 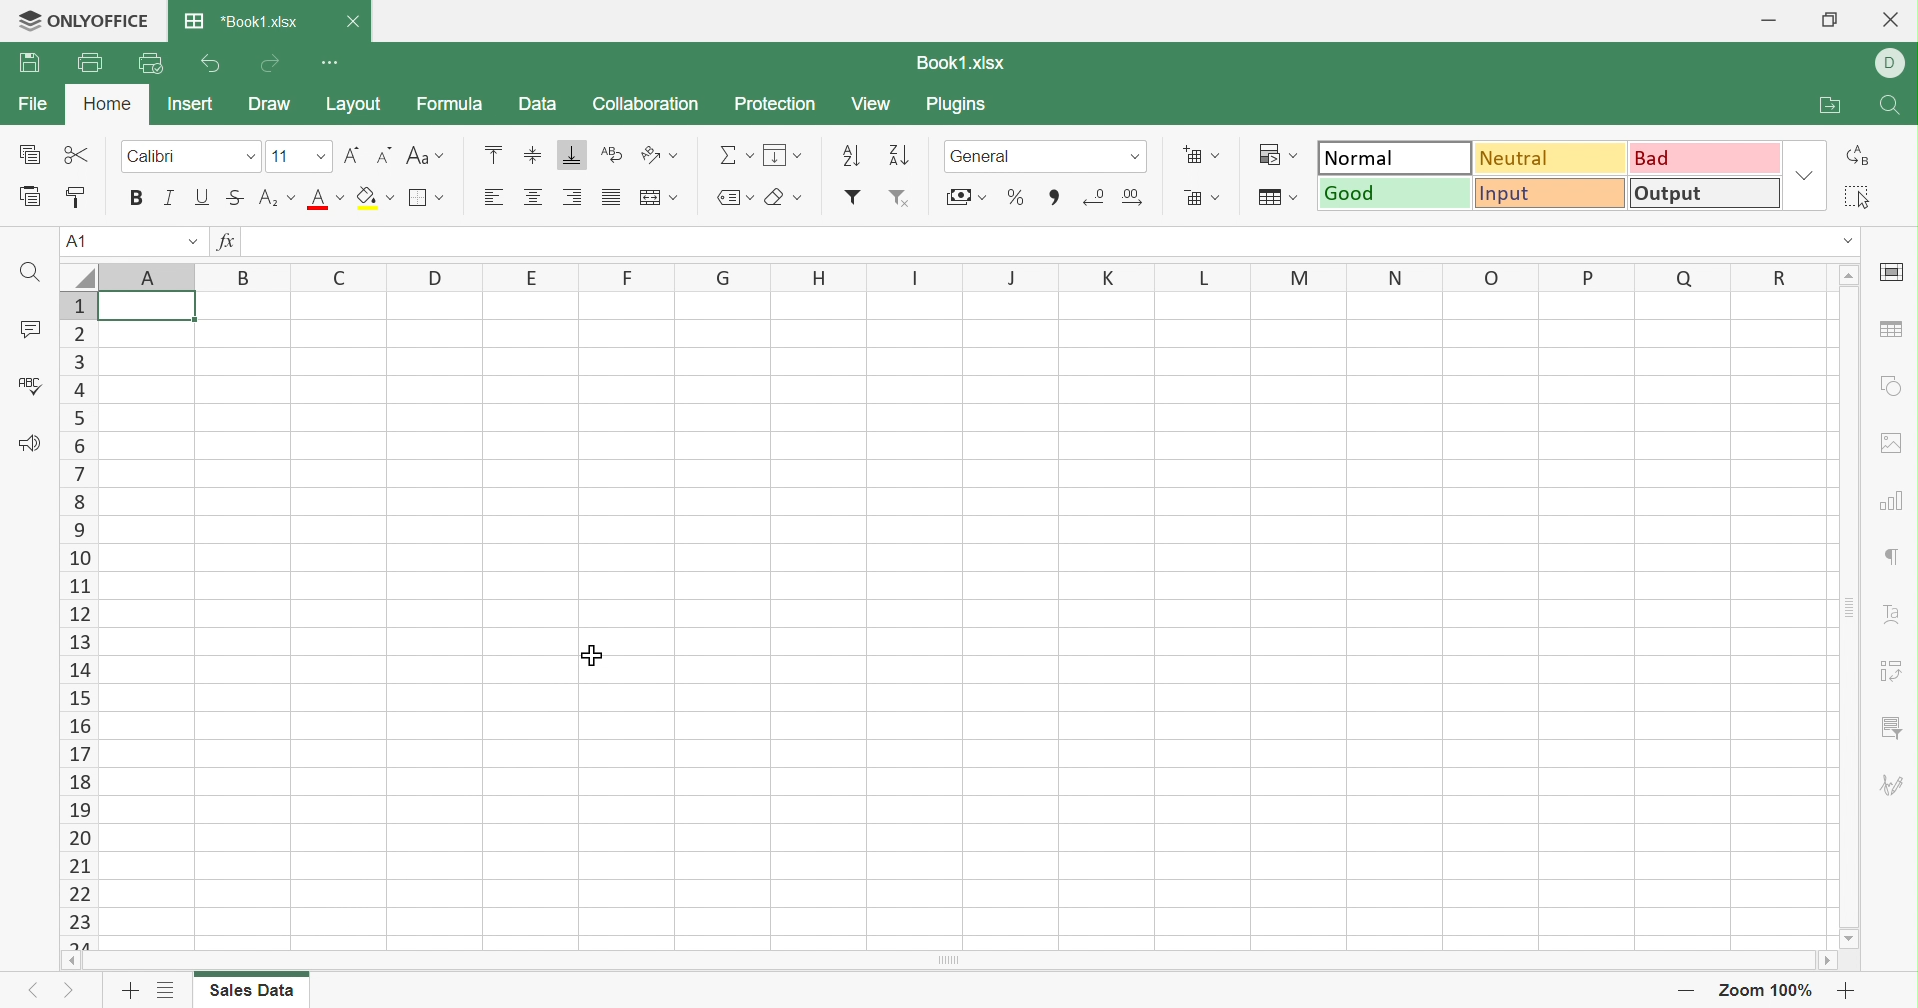 I want to click on Save, so click(x=27, y=63).